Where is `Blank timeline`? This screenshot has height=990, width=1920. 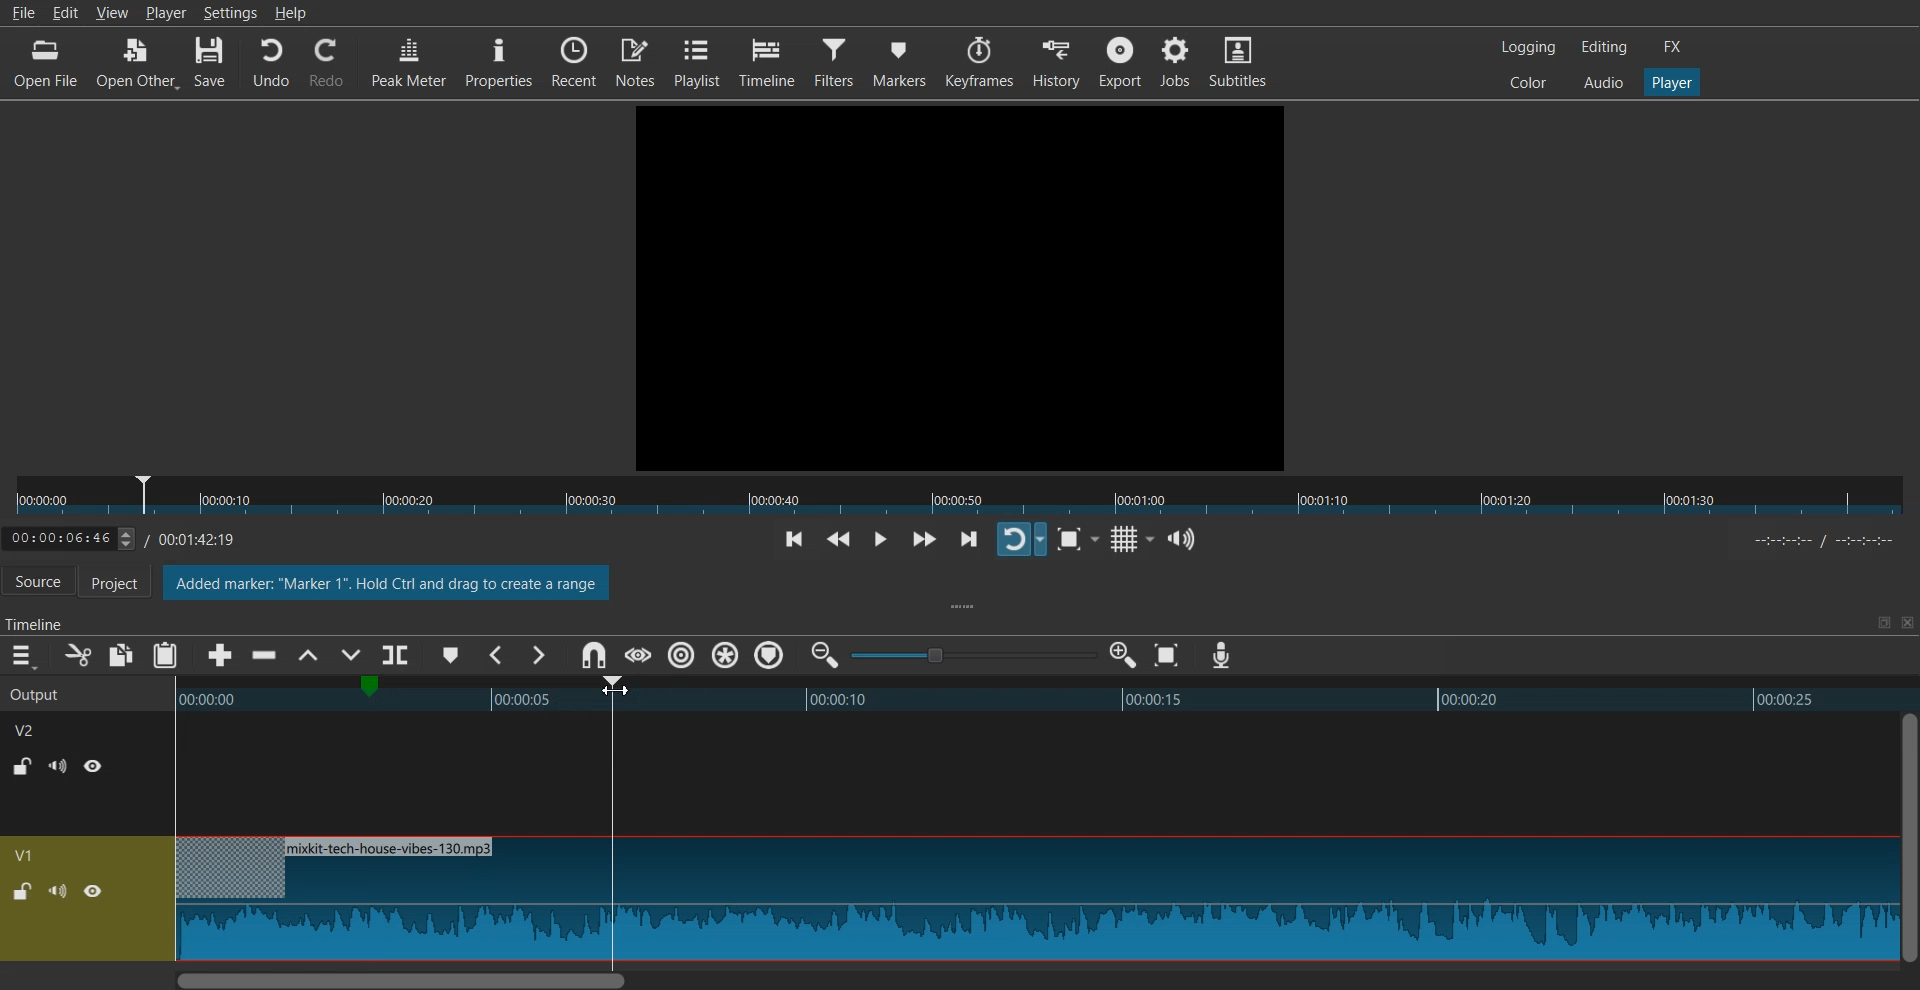 Blank timeline is located at coordinates (1032, 774).